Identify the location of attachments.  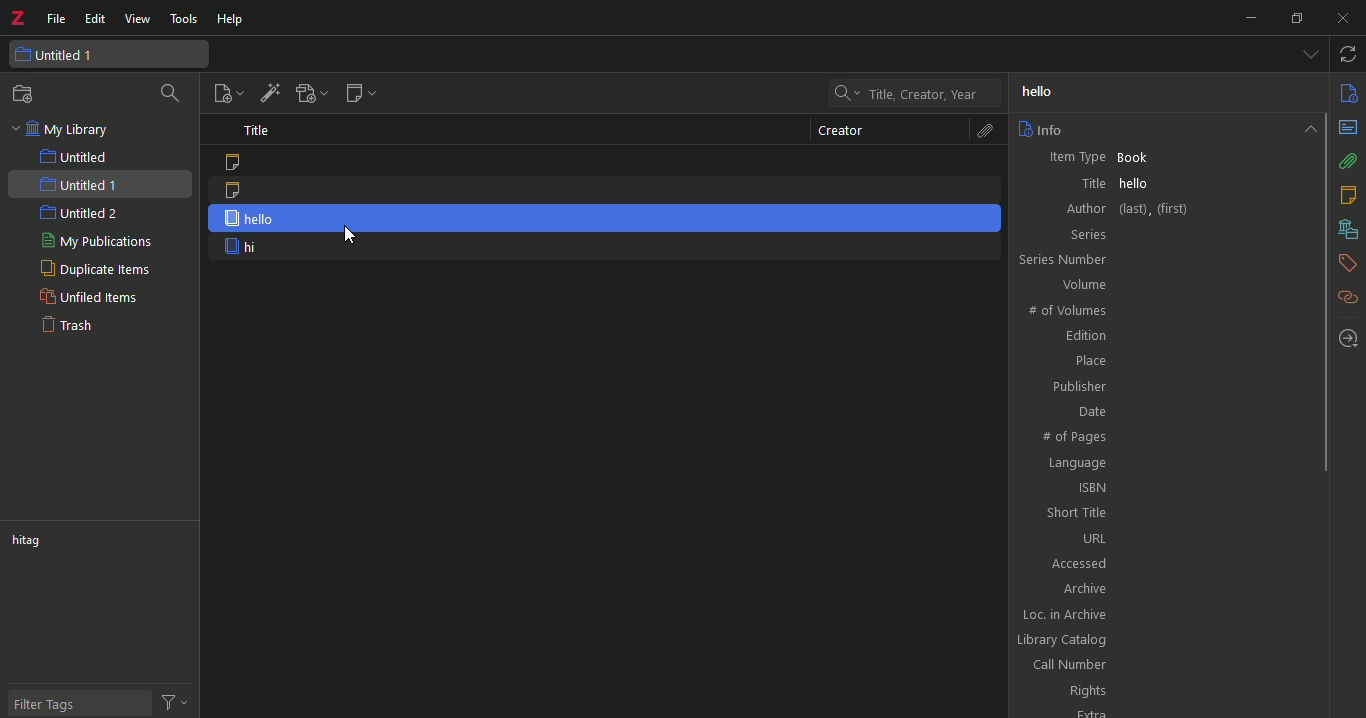
(1347, 161).